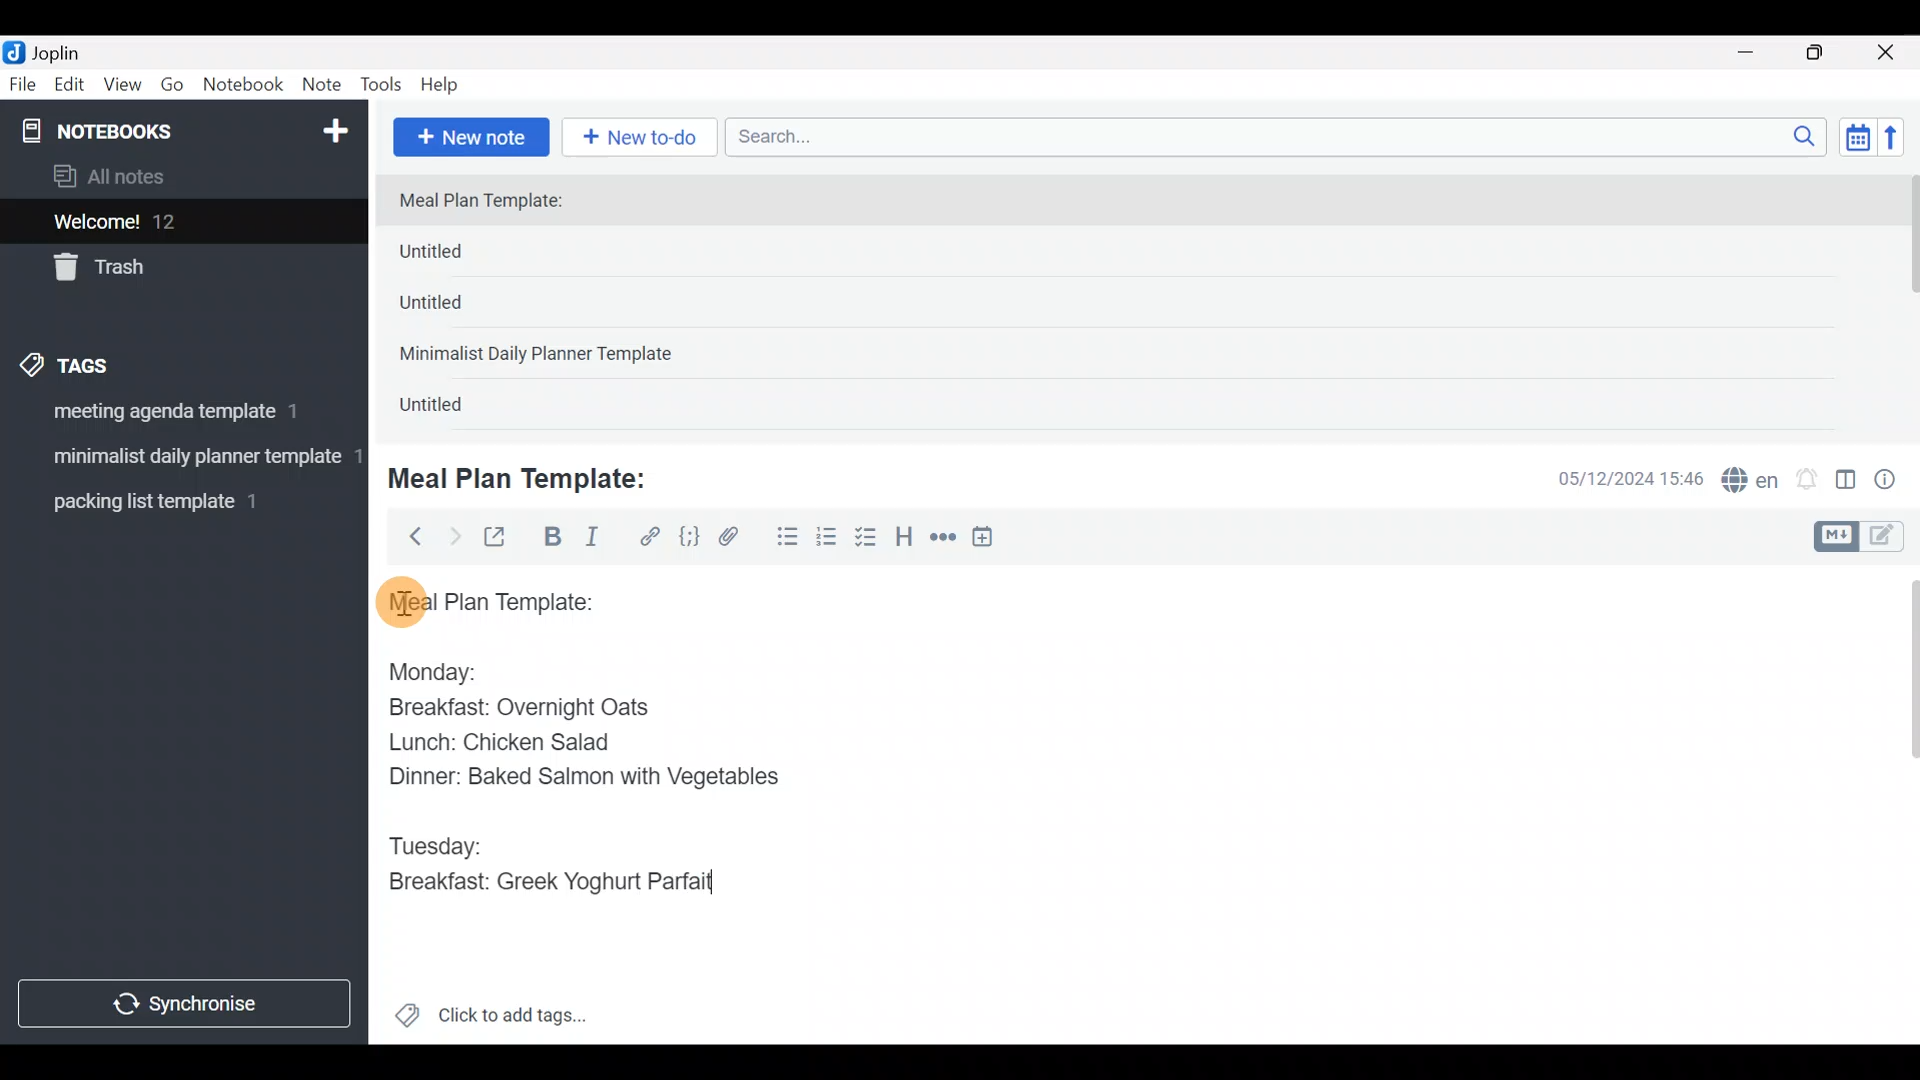 This screenshot has height=1080, width=1920. Describe the element at coordinates (178, 417) in the screenshot. I see `Tag 1` at that location.